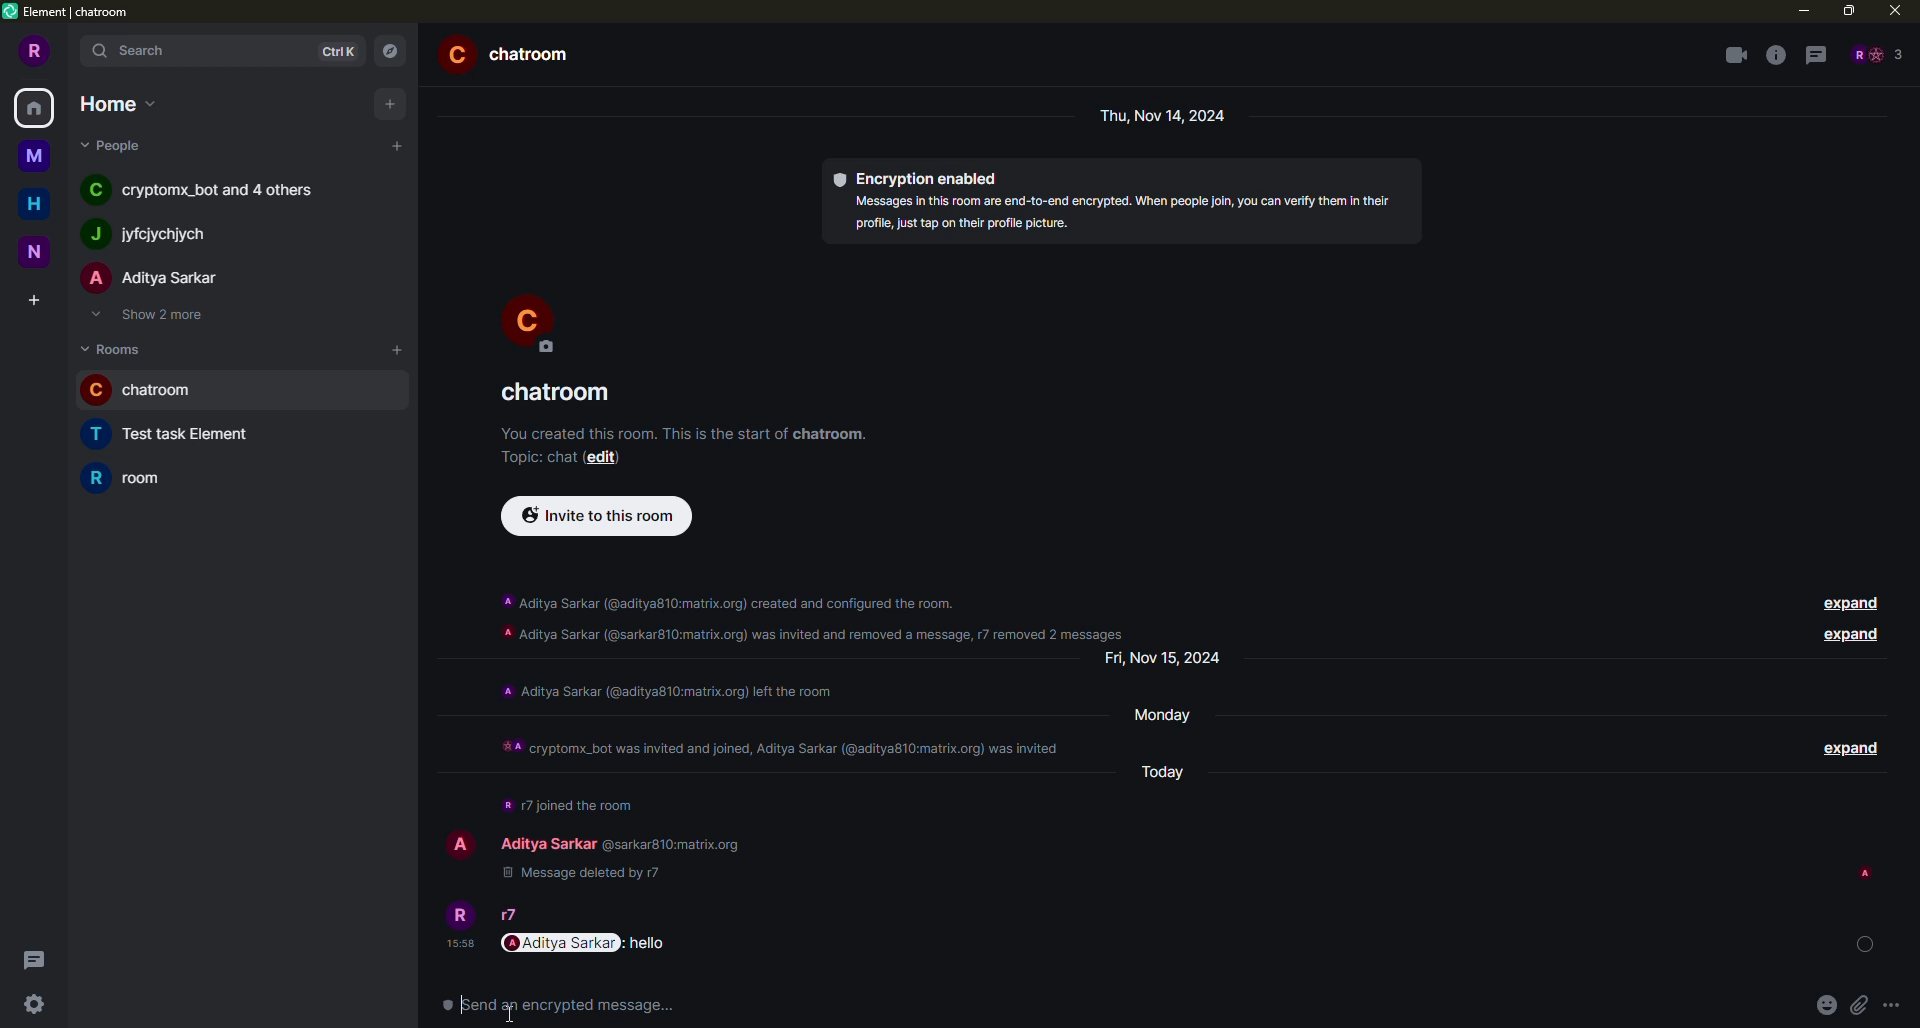 The image size is (1920, 1028). I want to click on people, so click(116, 145).